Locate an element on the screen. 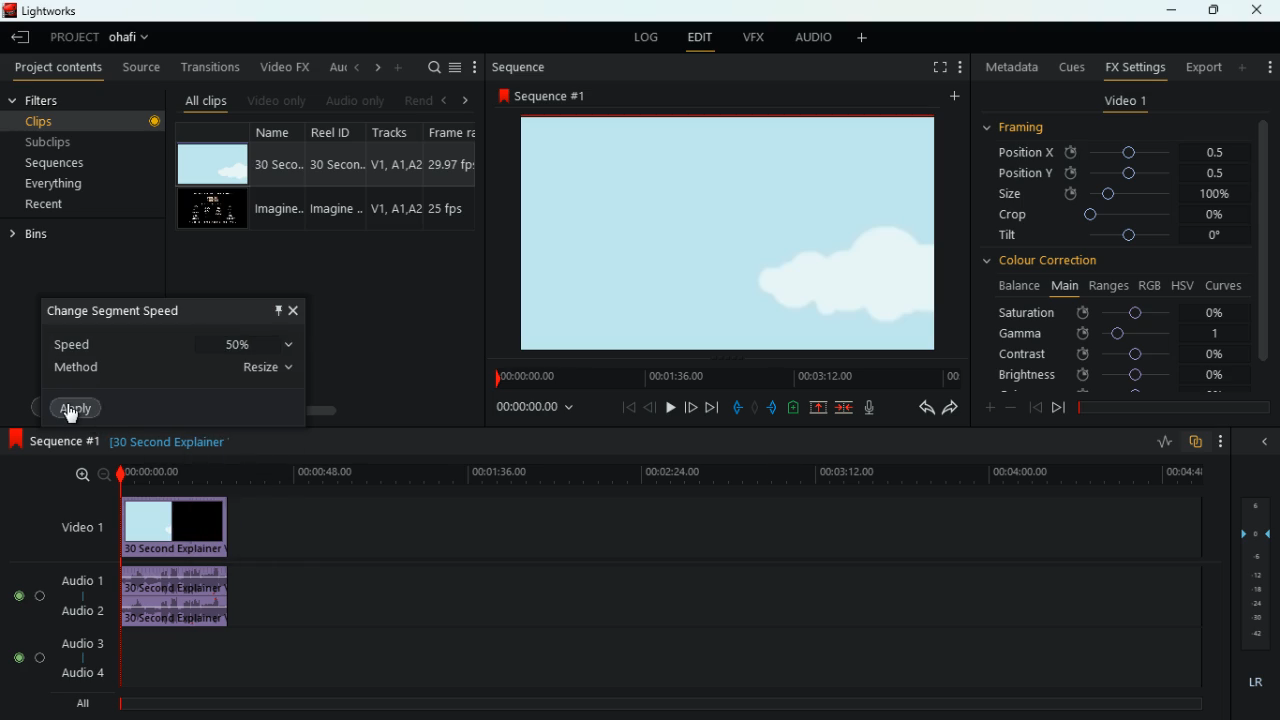 This screenshot has width=1280, height=720. beggining is located at coordinates (1034, 406).